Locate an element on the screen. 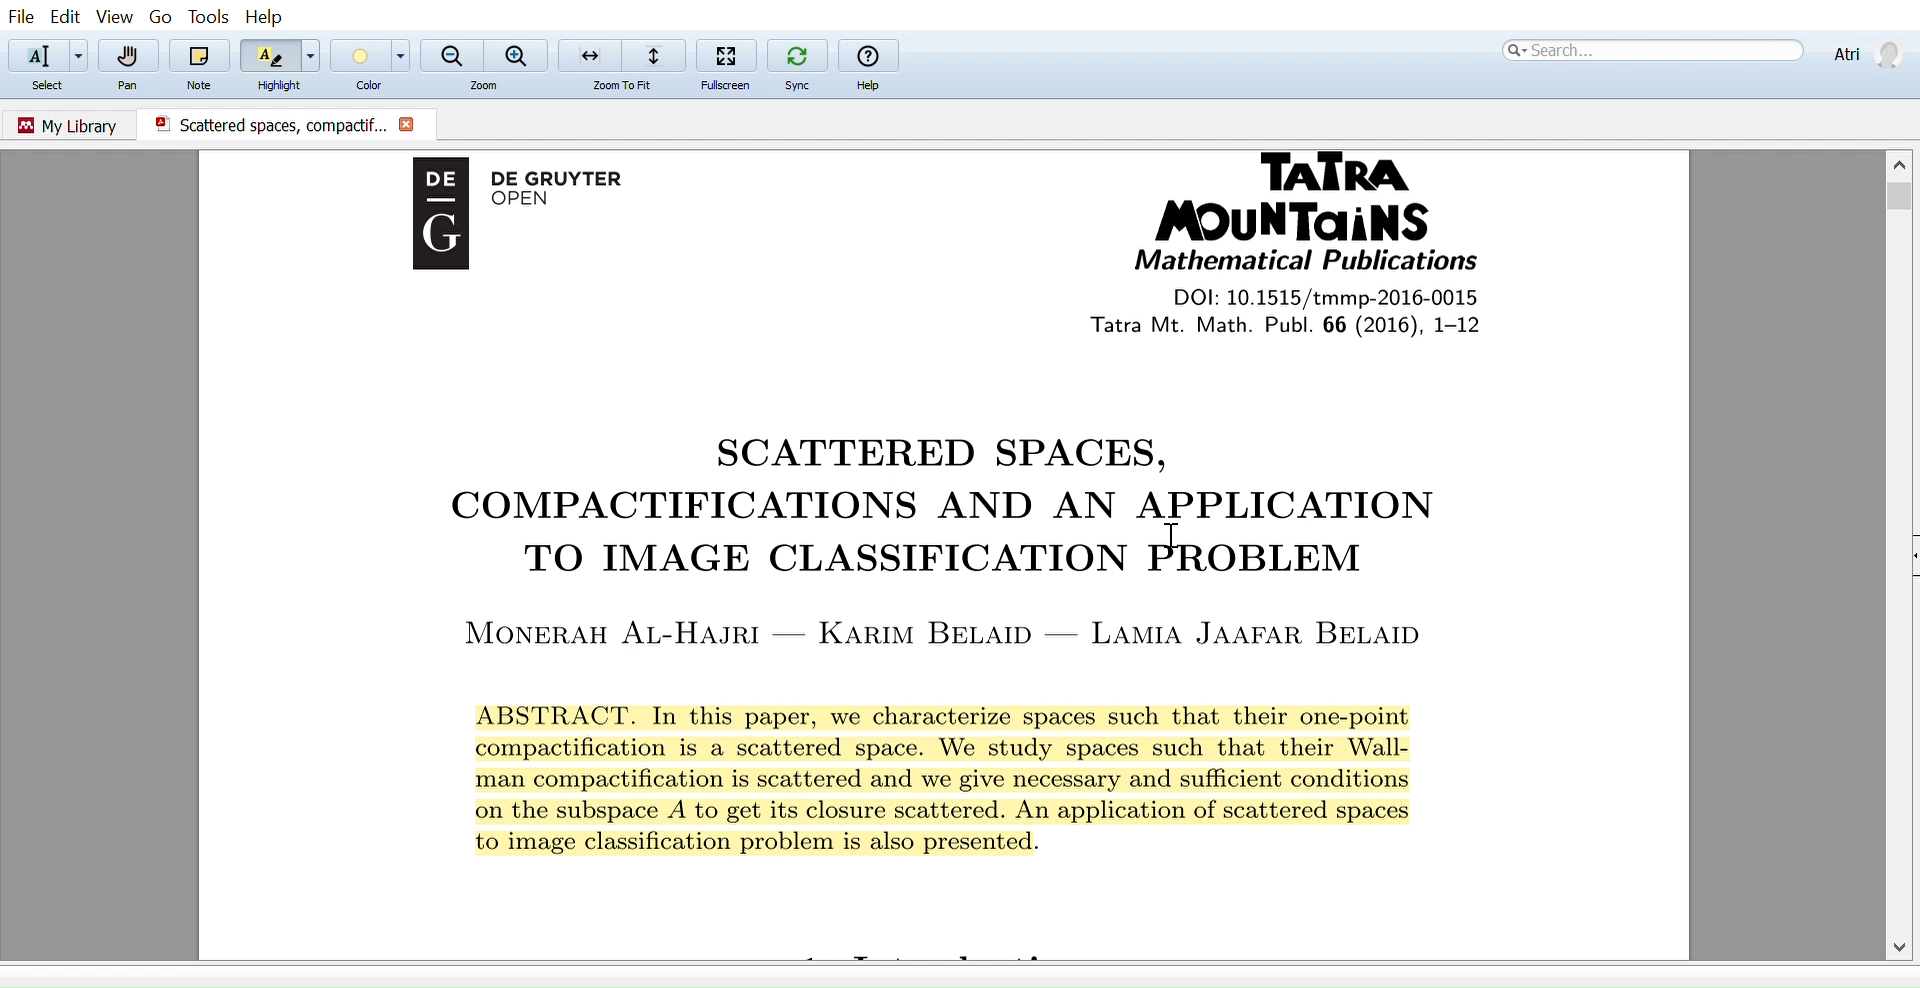 The width and height of the screenshot is (1920, 988). Go to my library is located at coordinates (70, 123).